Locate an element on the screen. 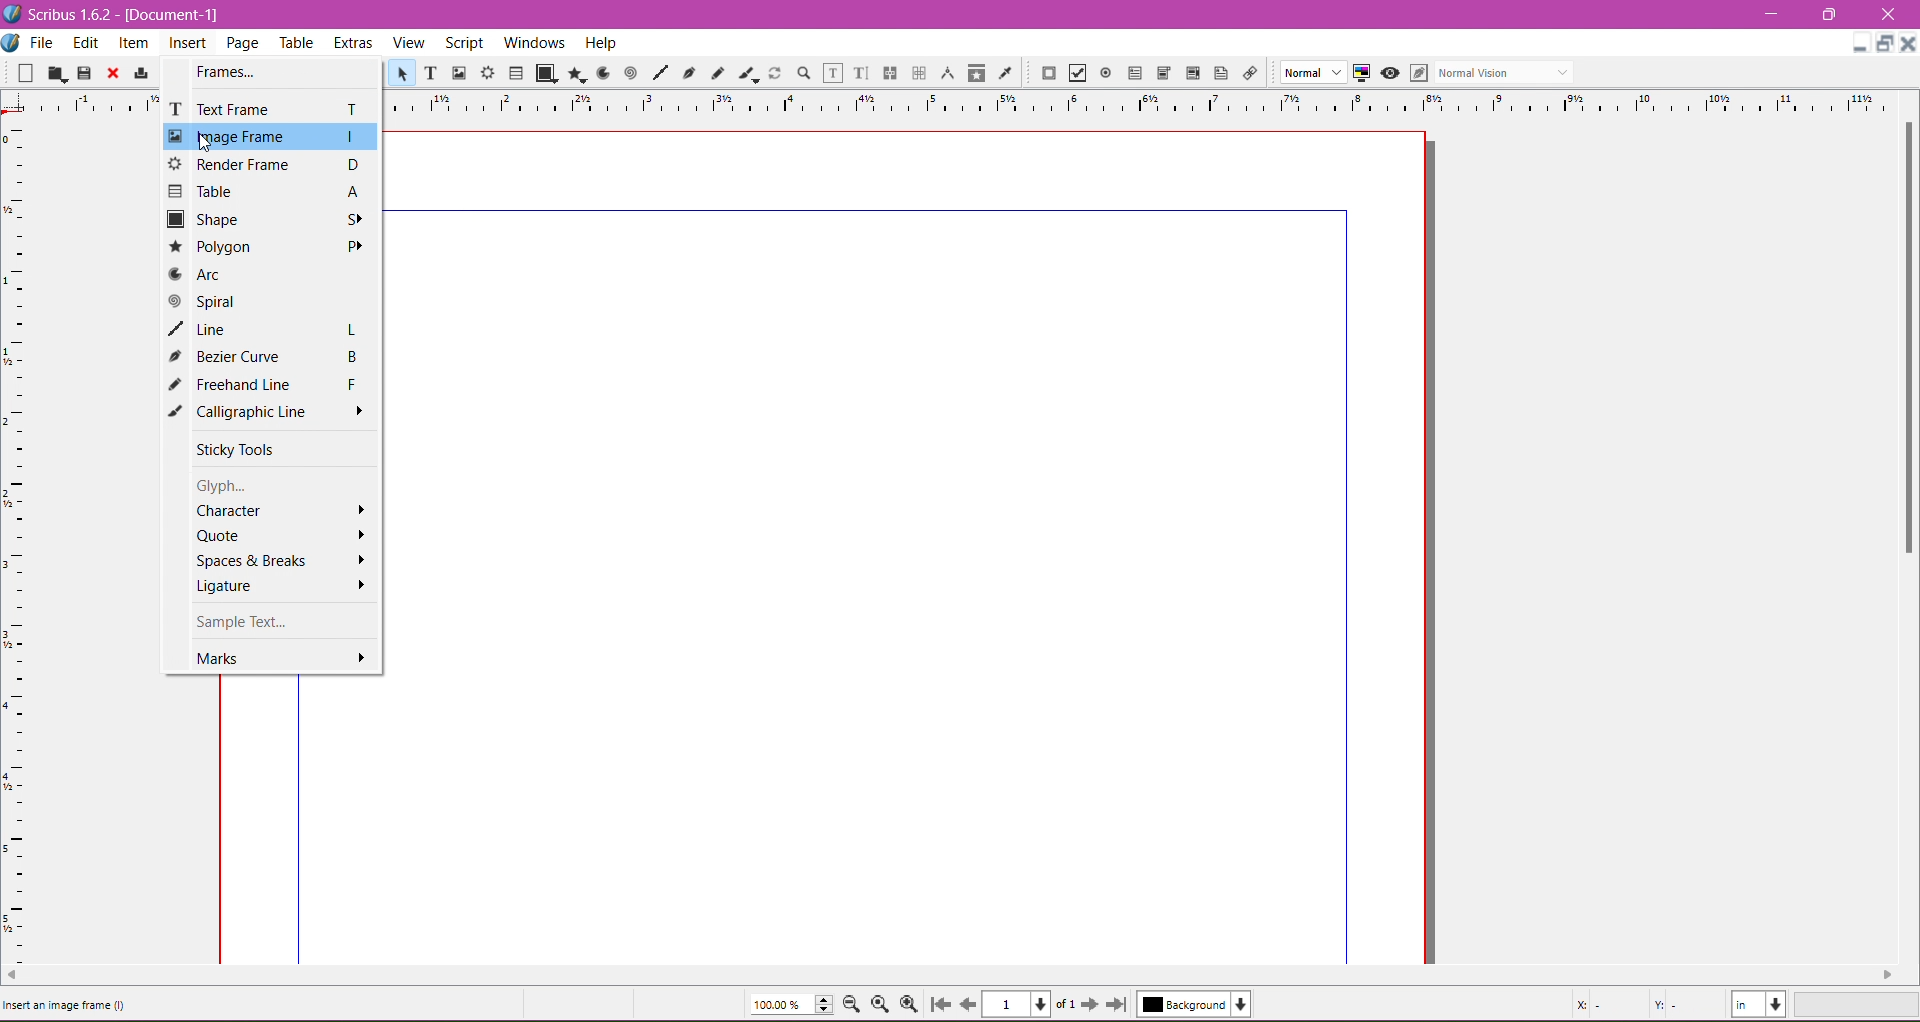  Zoom Level is located at coordinates (1859, 1005).